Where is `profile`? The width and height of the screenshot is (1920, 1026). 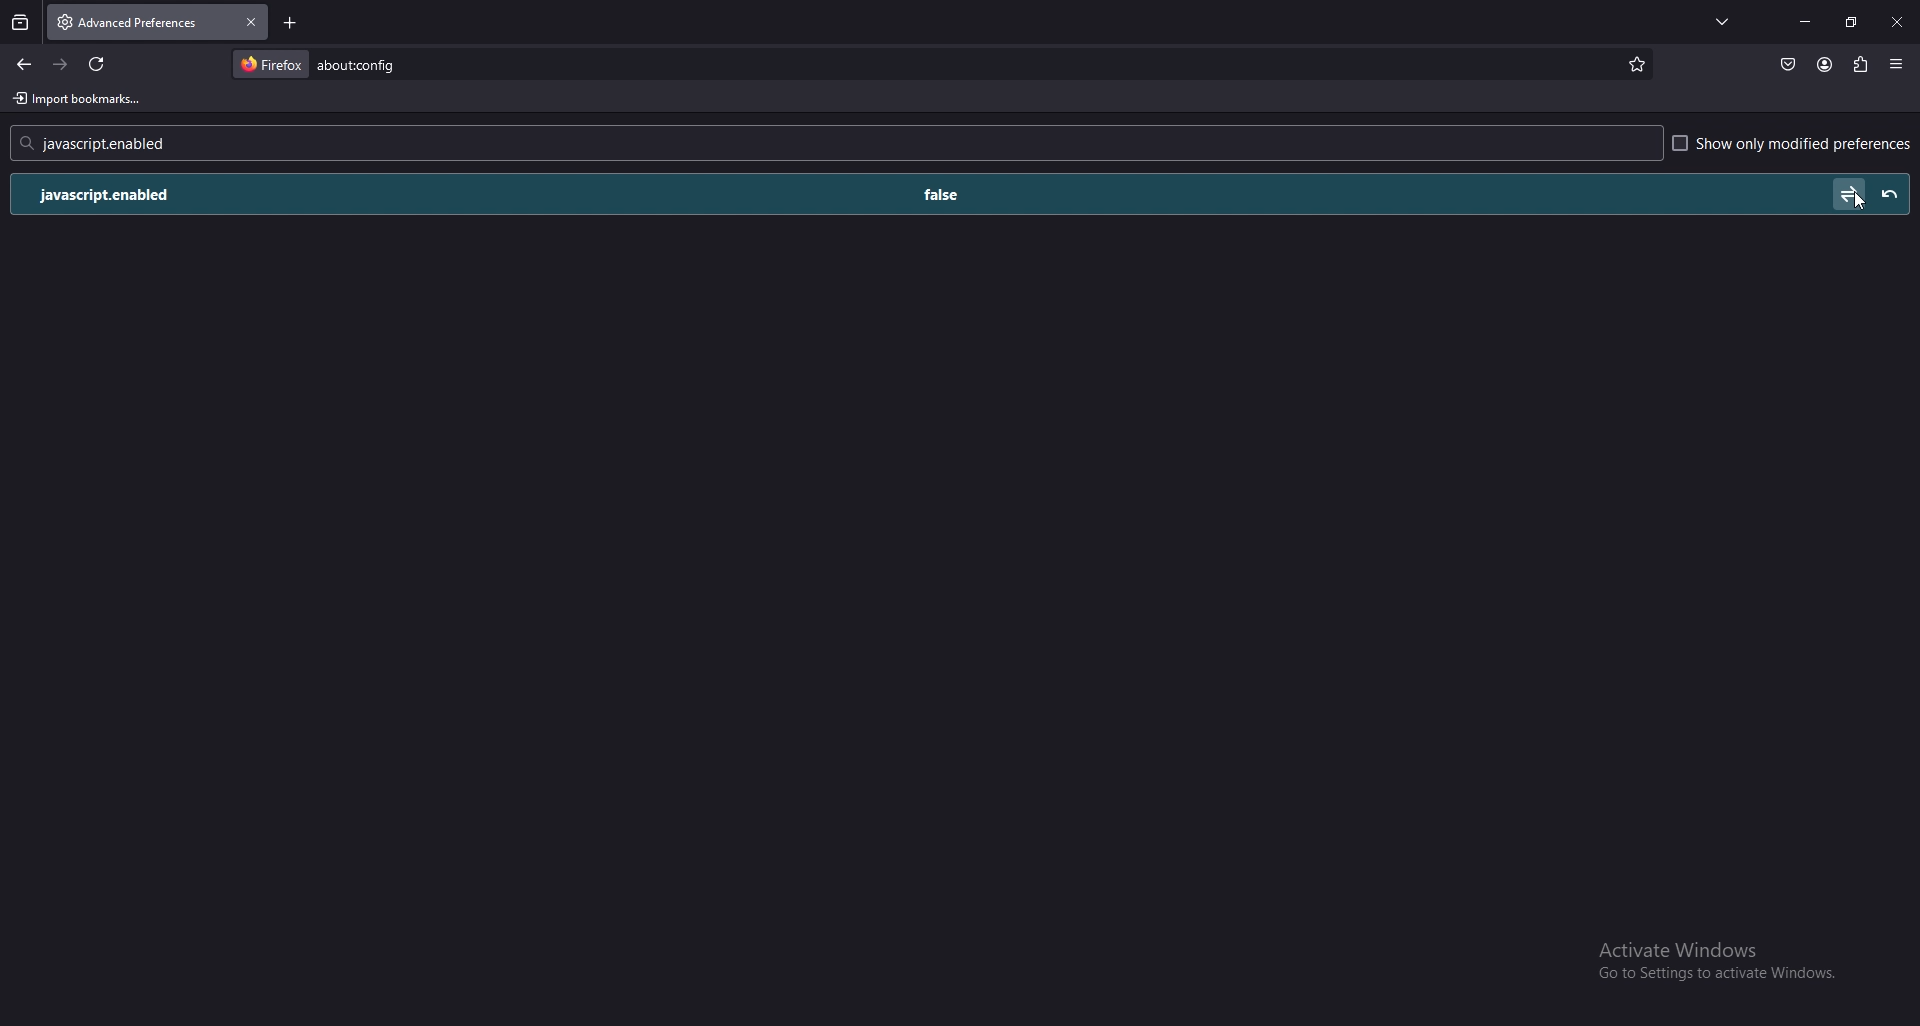
profile is located at coordinates (1824, 65).